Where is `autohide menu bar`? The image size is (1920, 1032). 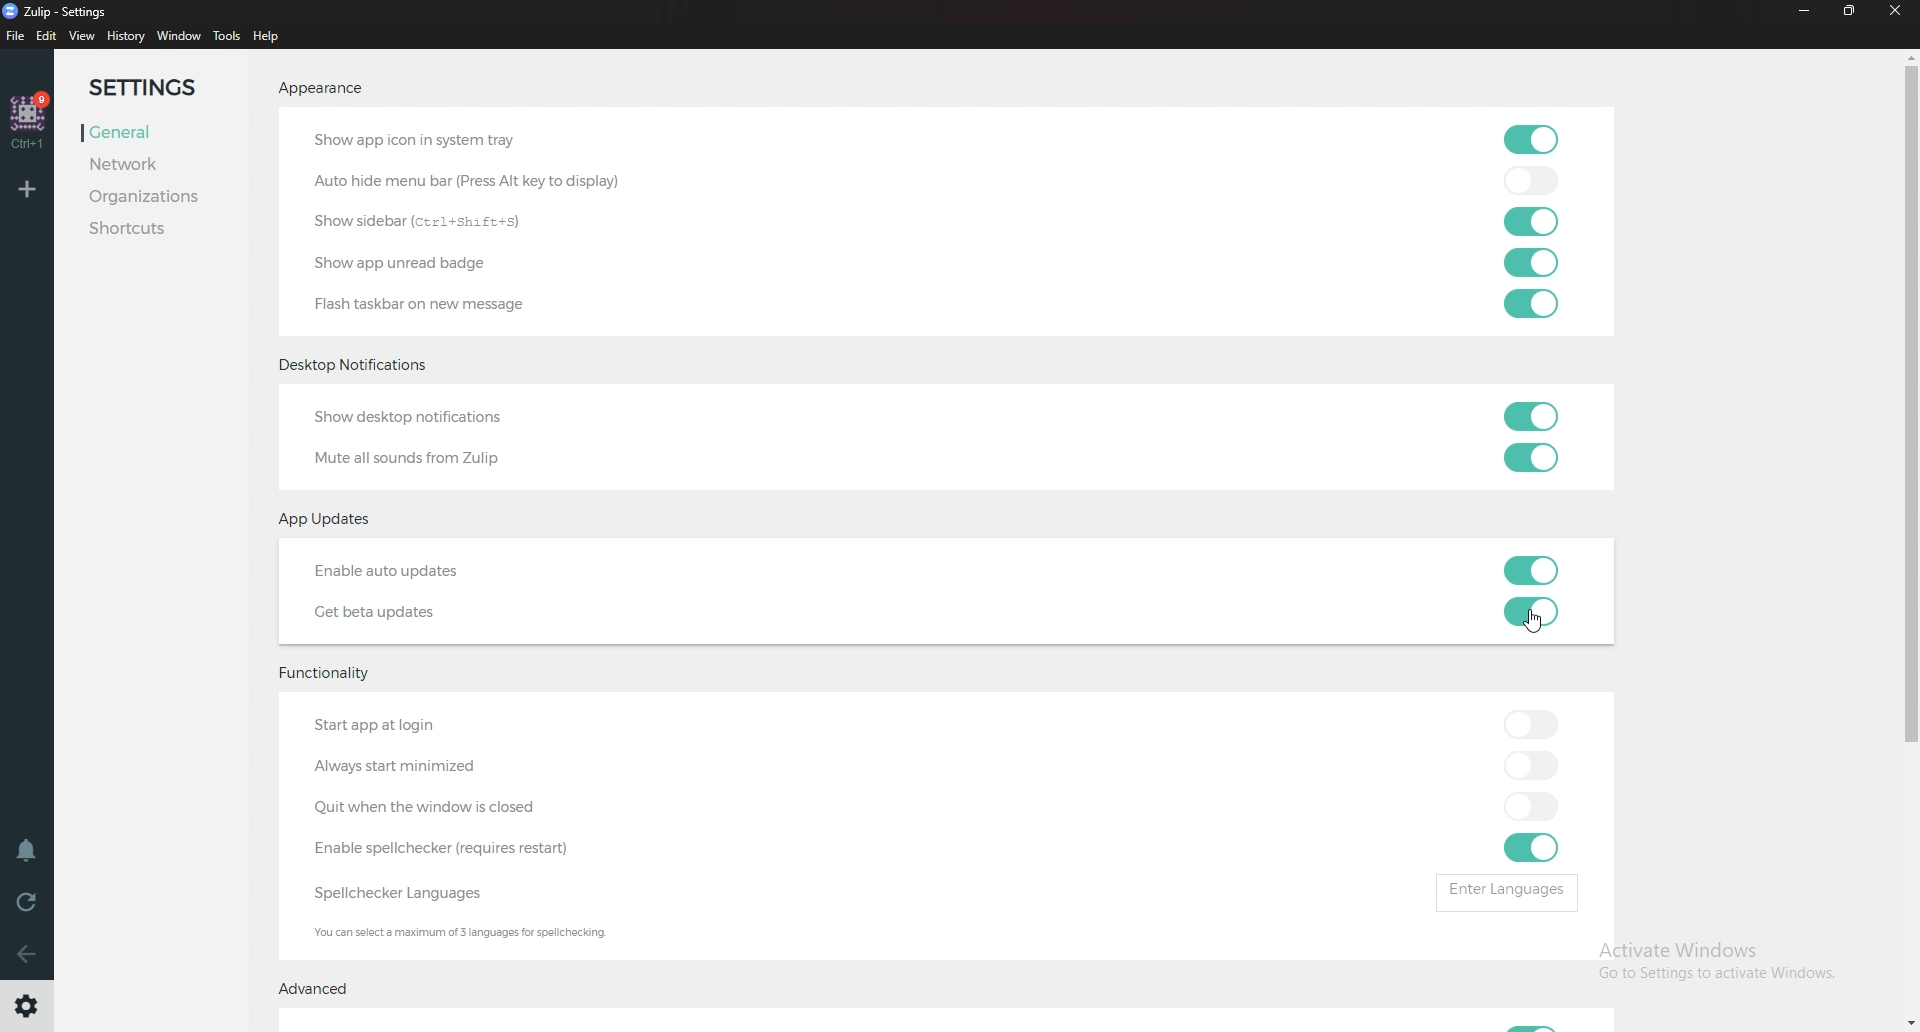
autohide menu bar is located at coordinates (486, 182).